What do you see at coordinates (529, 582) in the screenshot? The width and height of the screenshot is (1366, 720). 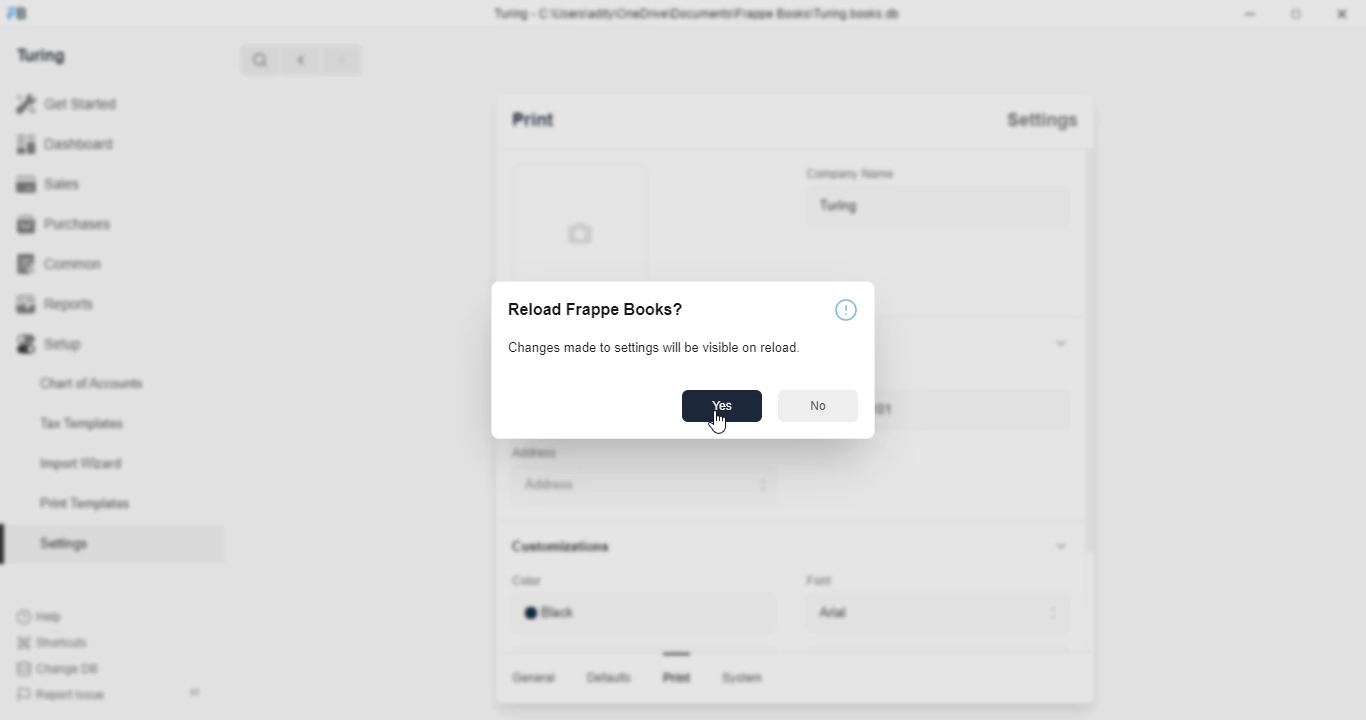 I see `Color.` at bounding box center [529, 582].